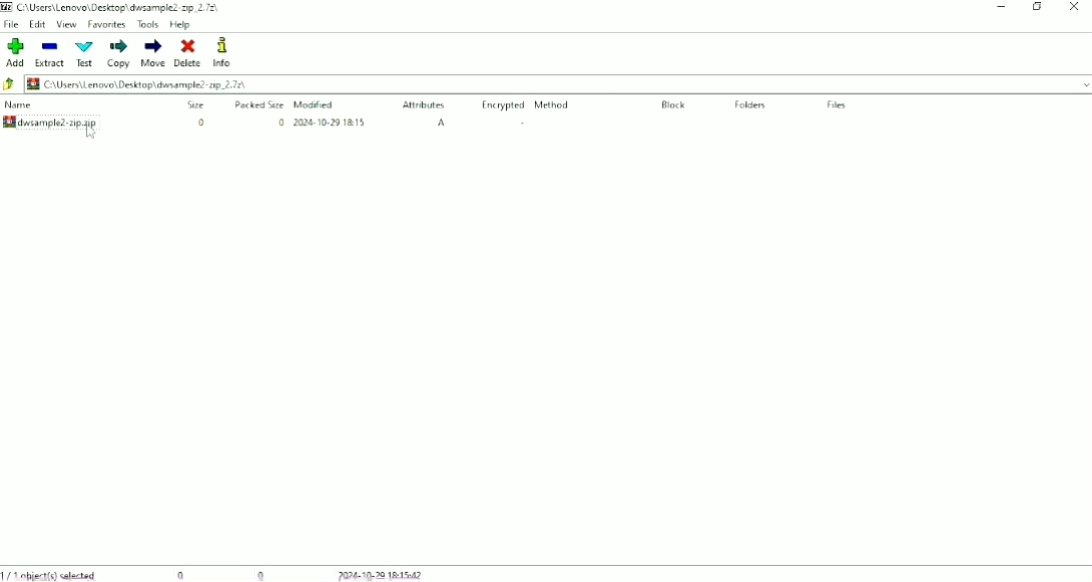 The width and height of the screenshot is (1092, 582). What do you see at coordinates (135, 84) in the screenshot?
I see `C:\Users\Lenovo\Desktop\dwsample2-zip_2.7z` at bounding box center [135, 84].